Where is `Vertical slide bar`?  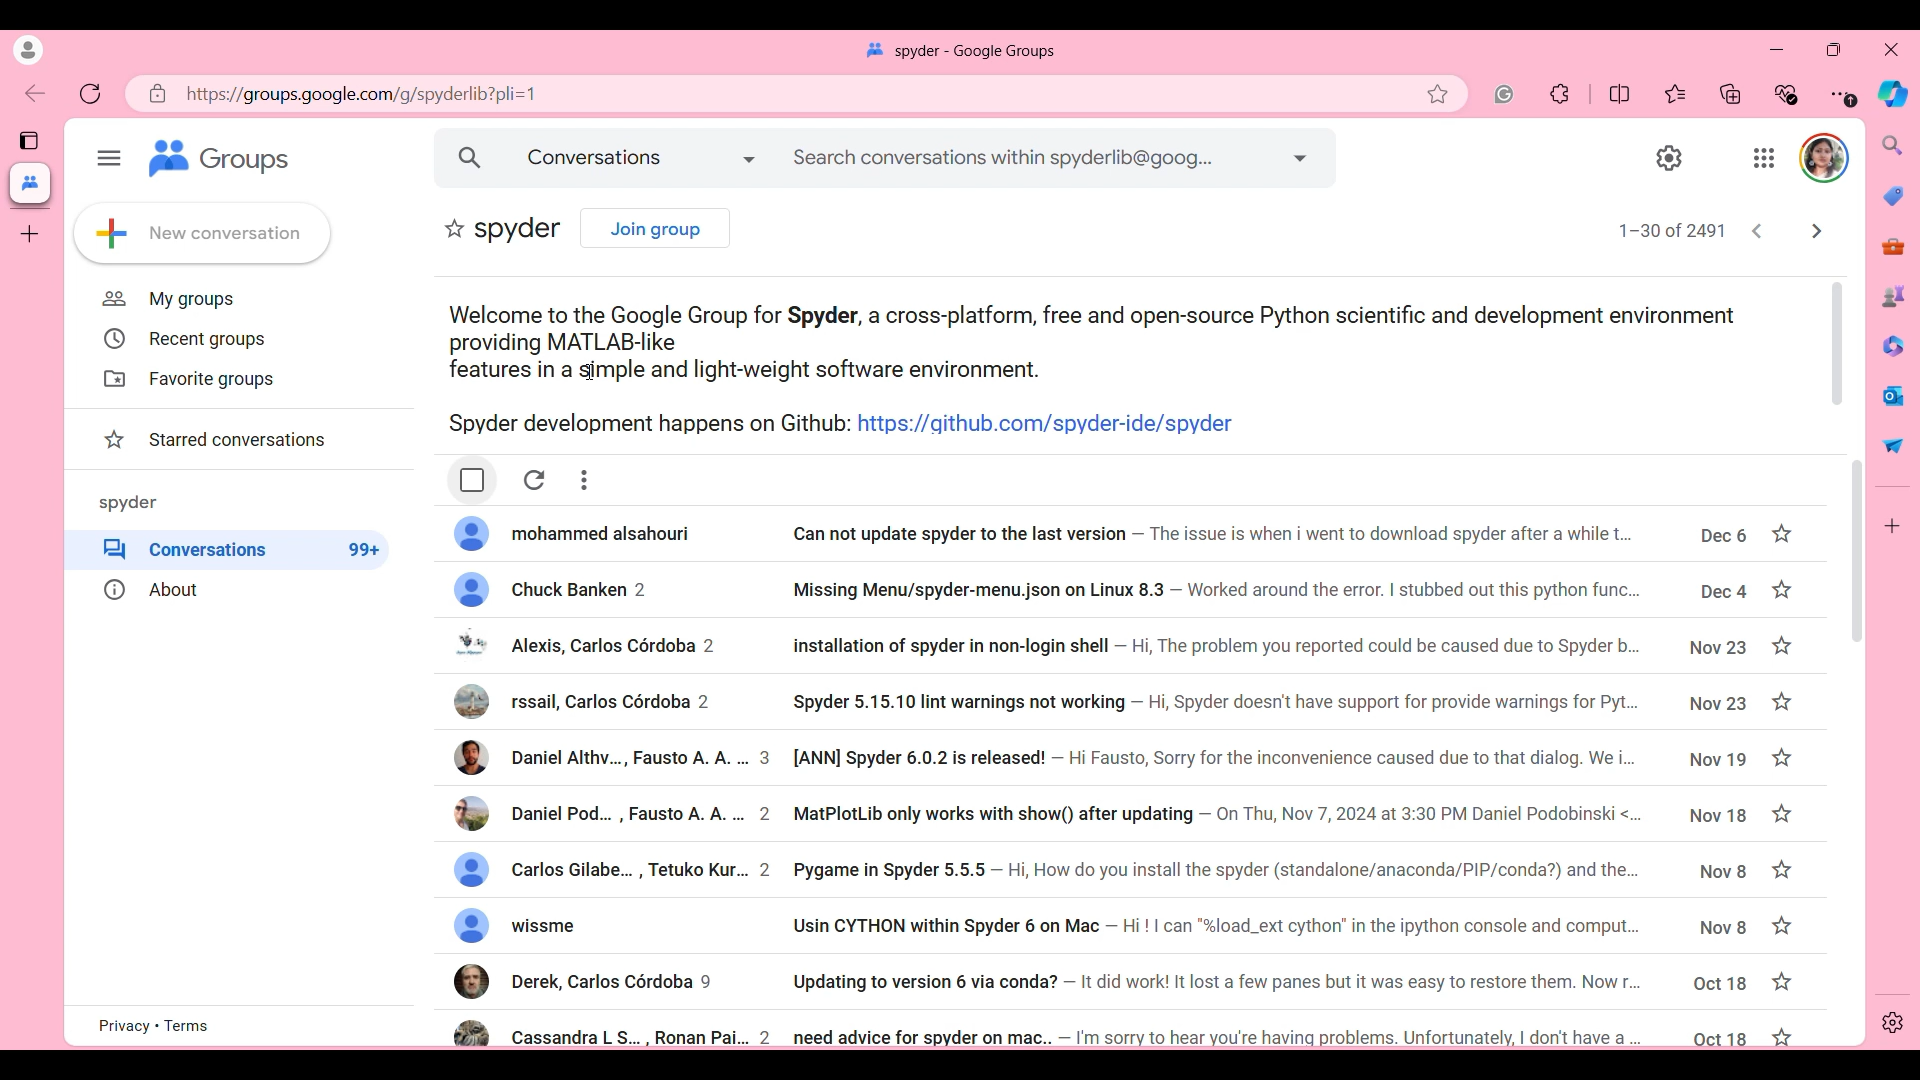
Vertical slide bar is located at coordinates (1857, 553).